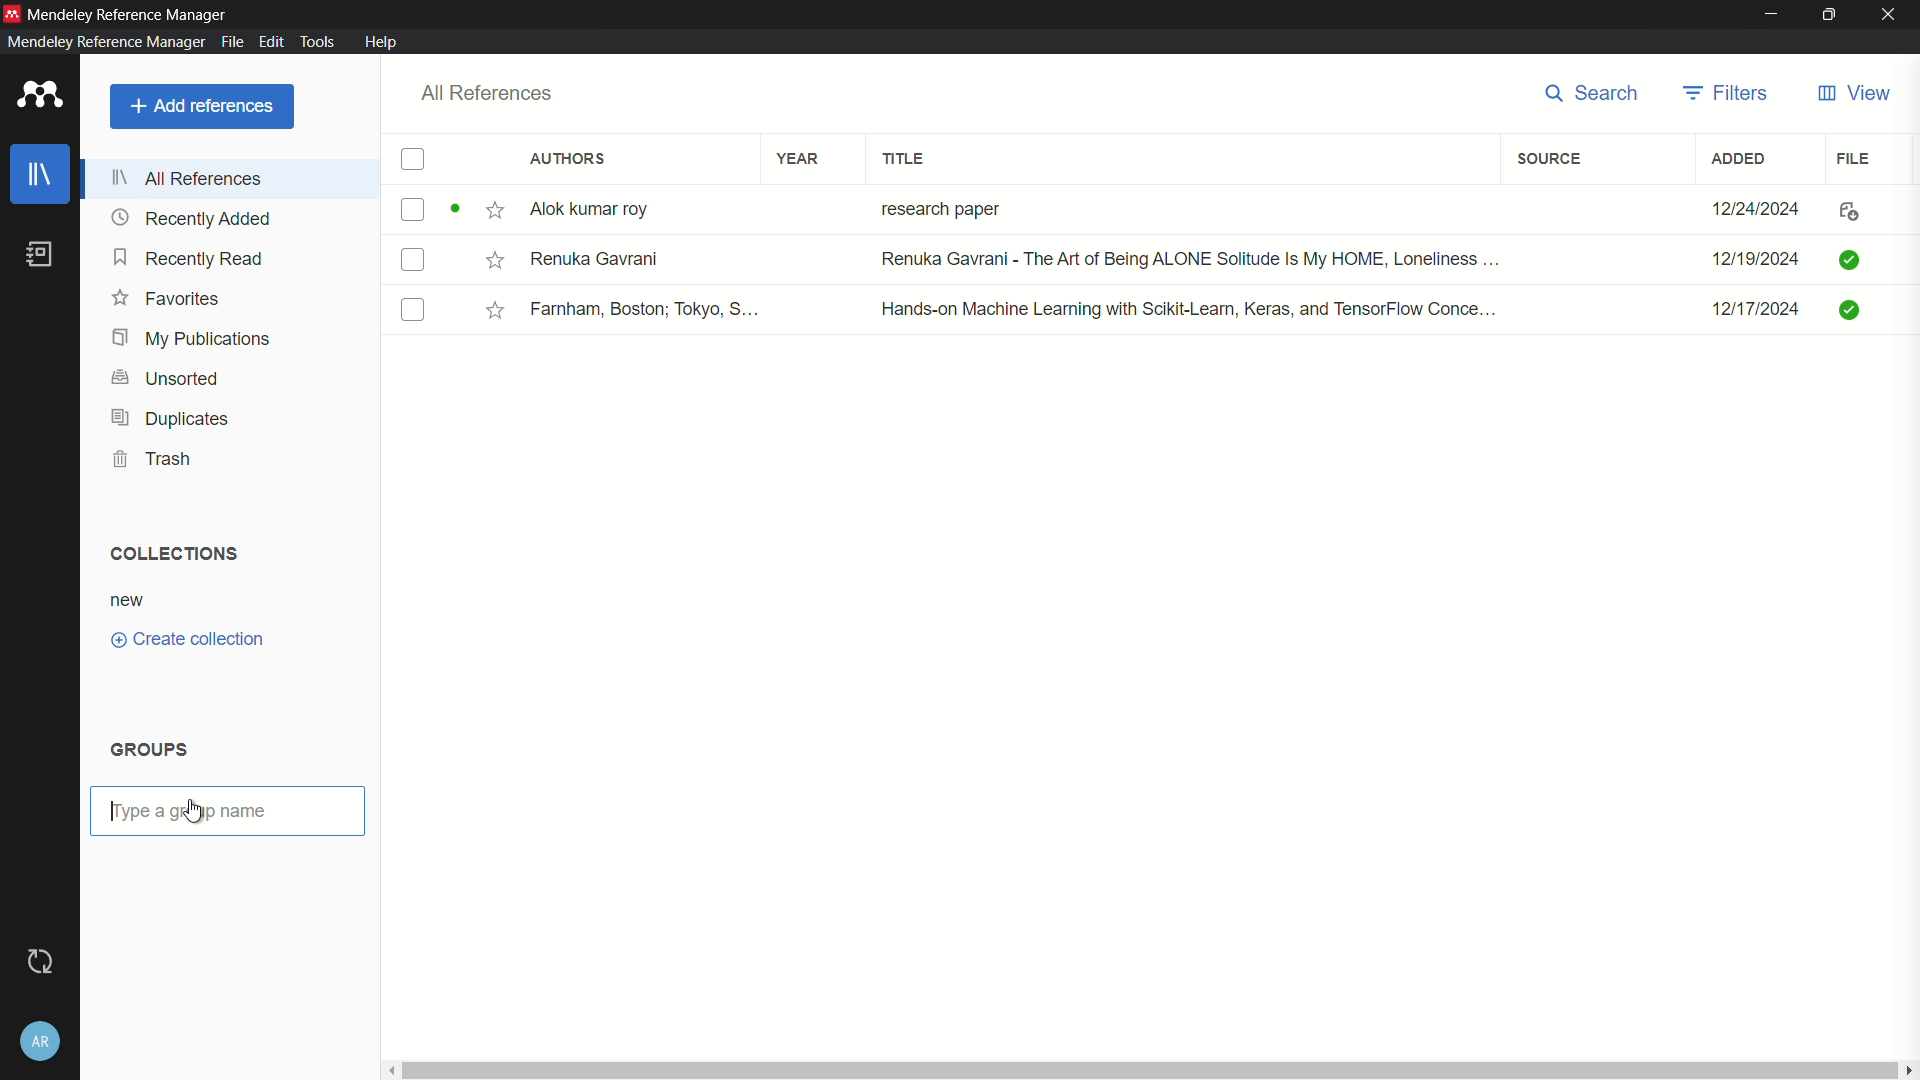 The image size is (1920, 1080). I want to click on close app, so click(1891, 14).